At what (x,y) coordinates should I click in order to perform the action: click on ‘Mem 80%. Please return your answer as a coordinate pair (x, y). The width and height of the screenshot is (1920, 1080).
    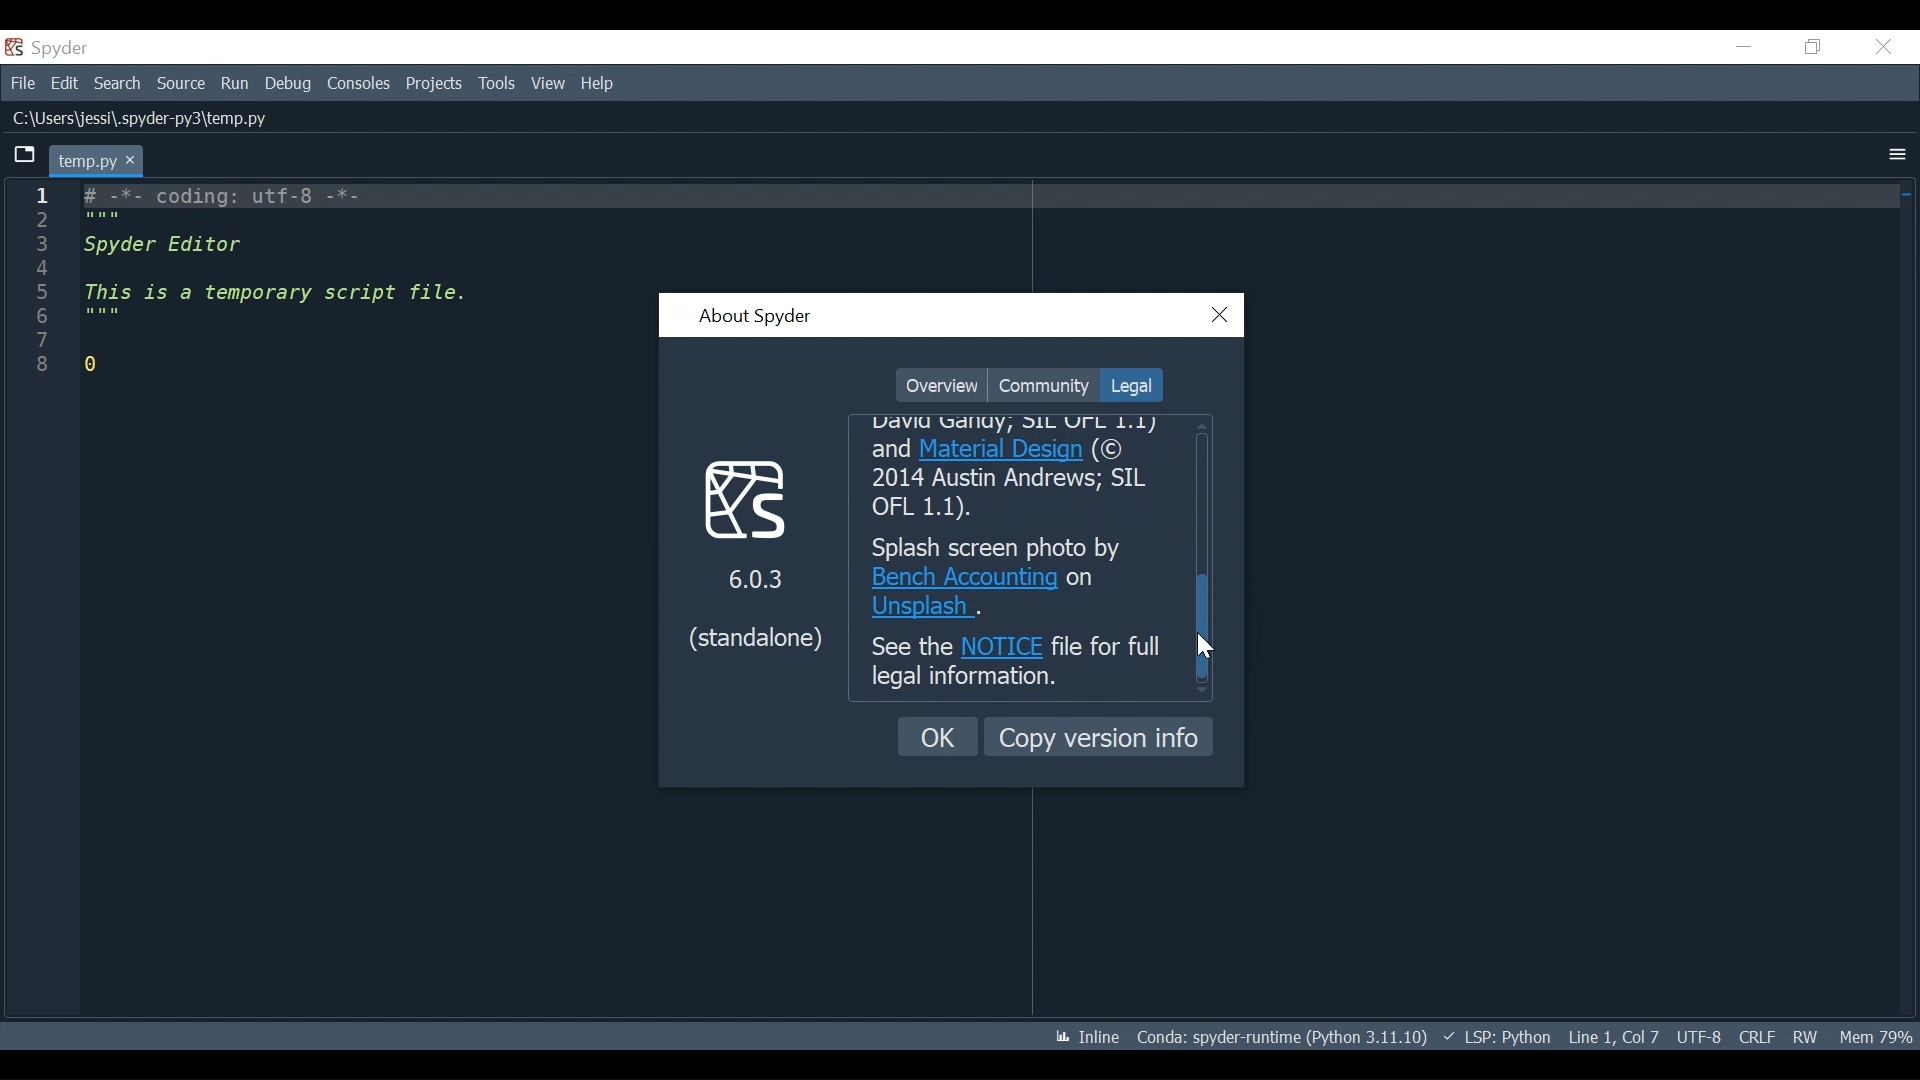
    Looking at the image, I should click on (1880, 1036).